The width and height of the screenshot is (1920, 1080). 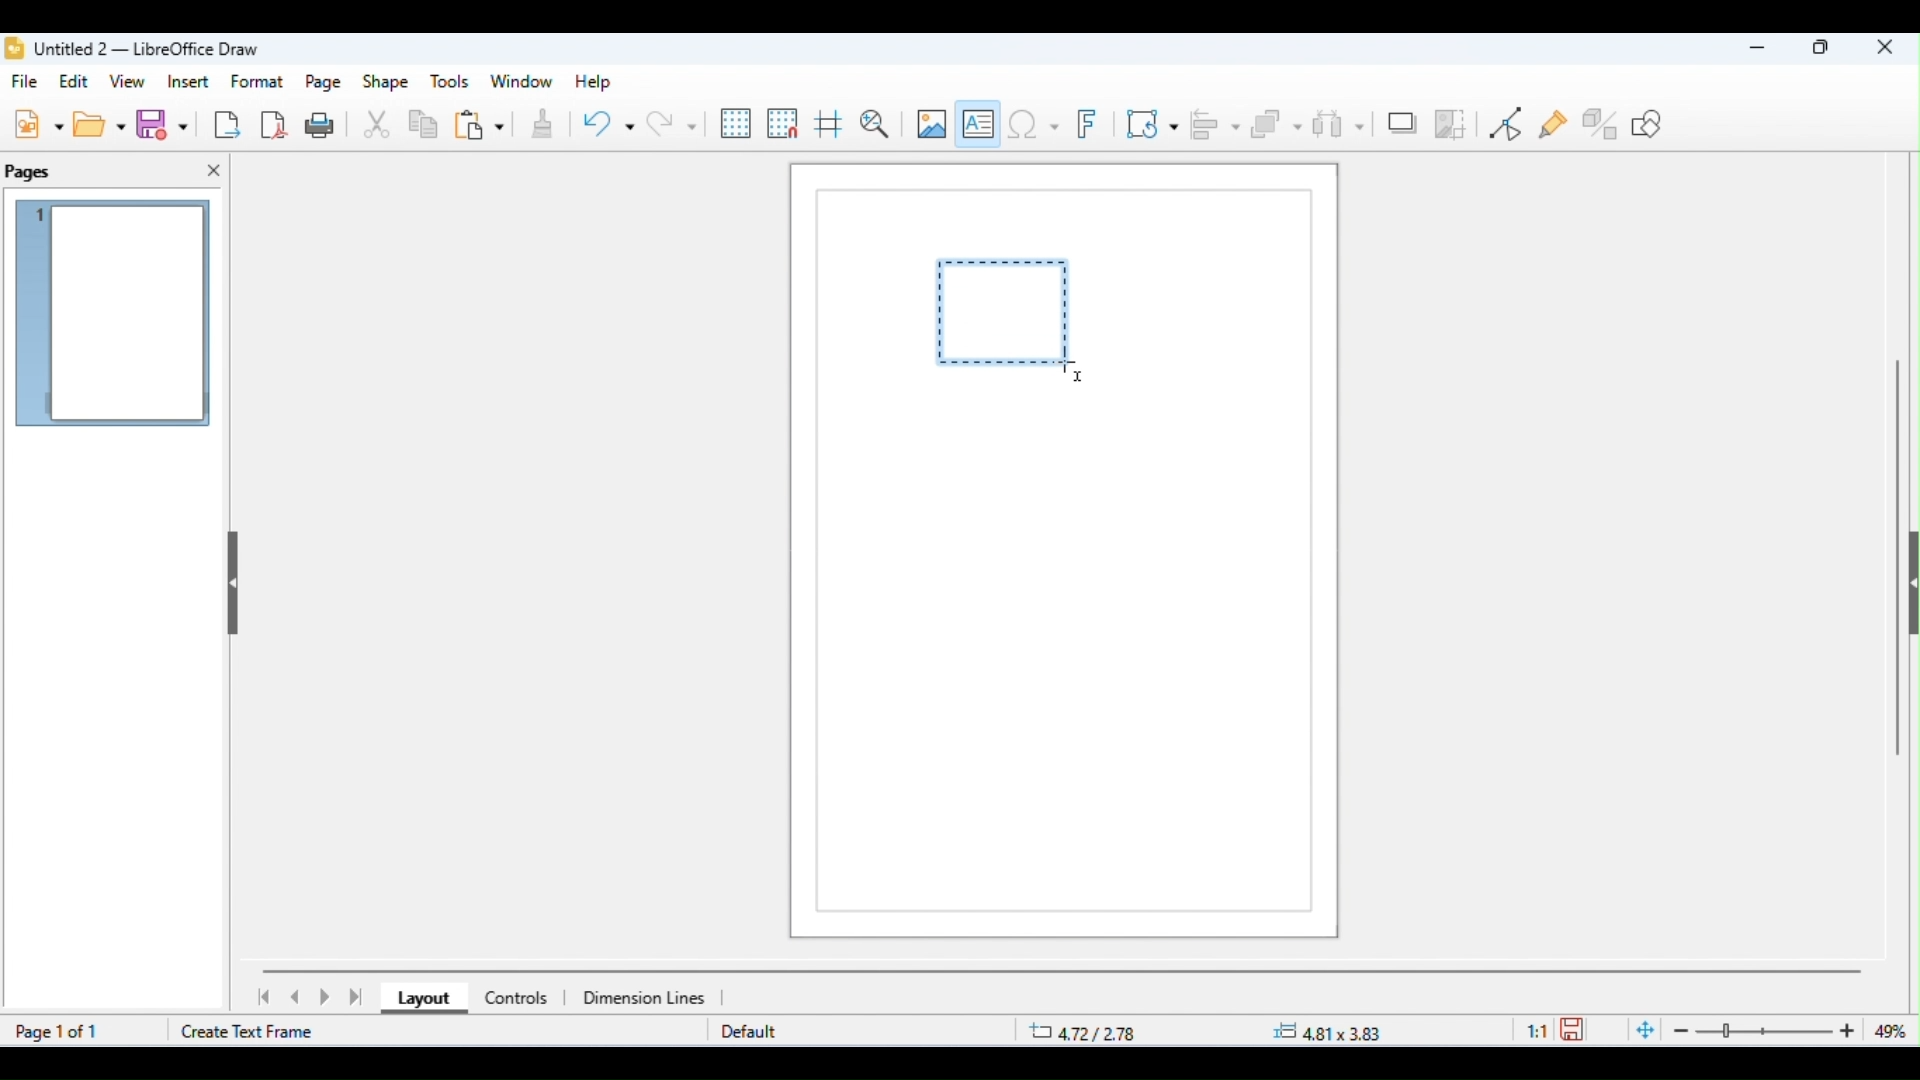 I want to click on paste, so click(x=479, y=127).